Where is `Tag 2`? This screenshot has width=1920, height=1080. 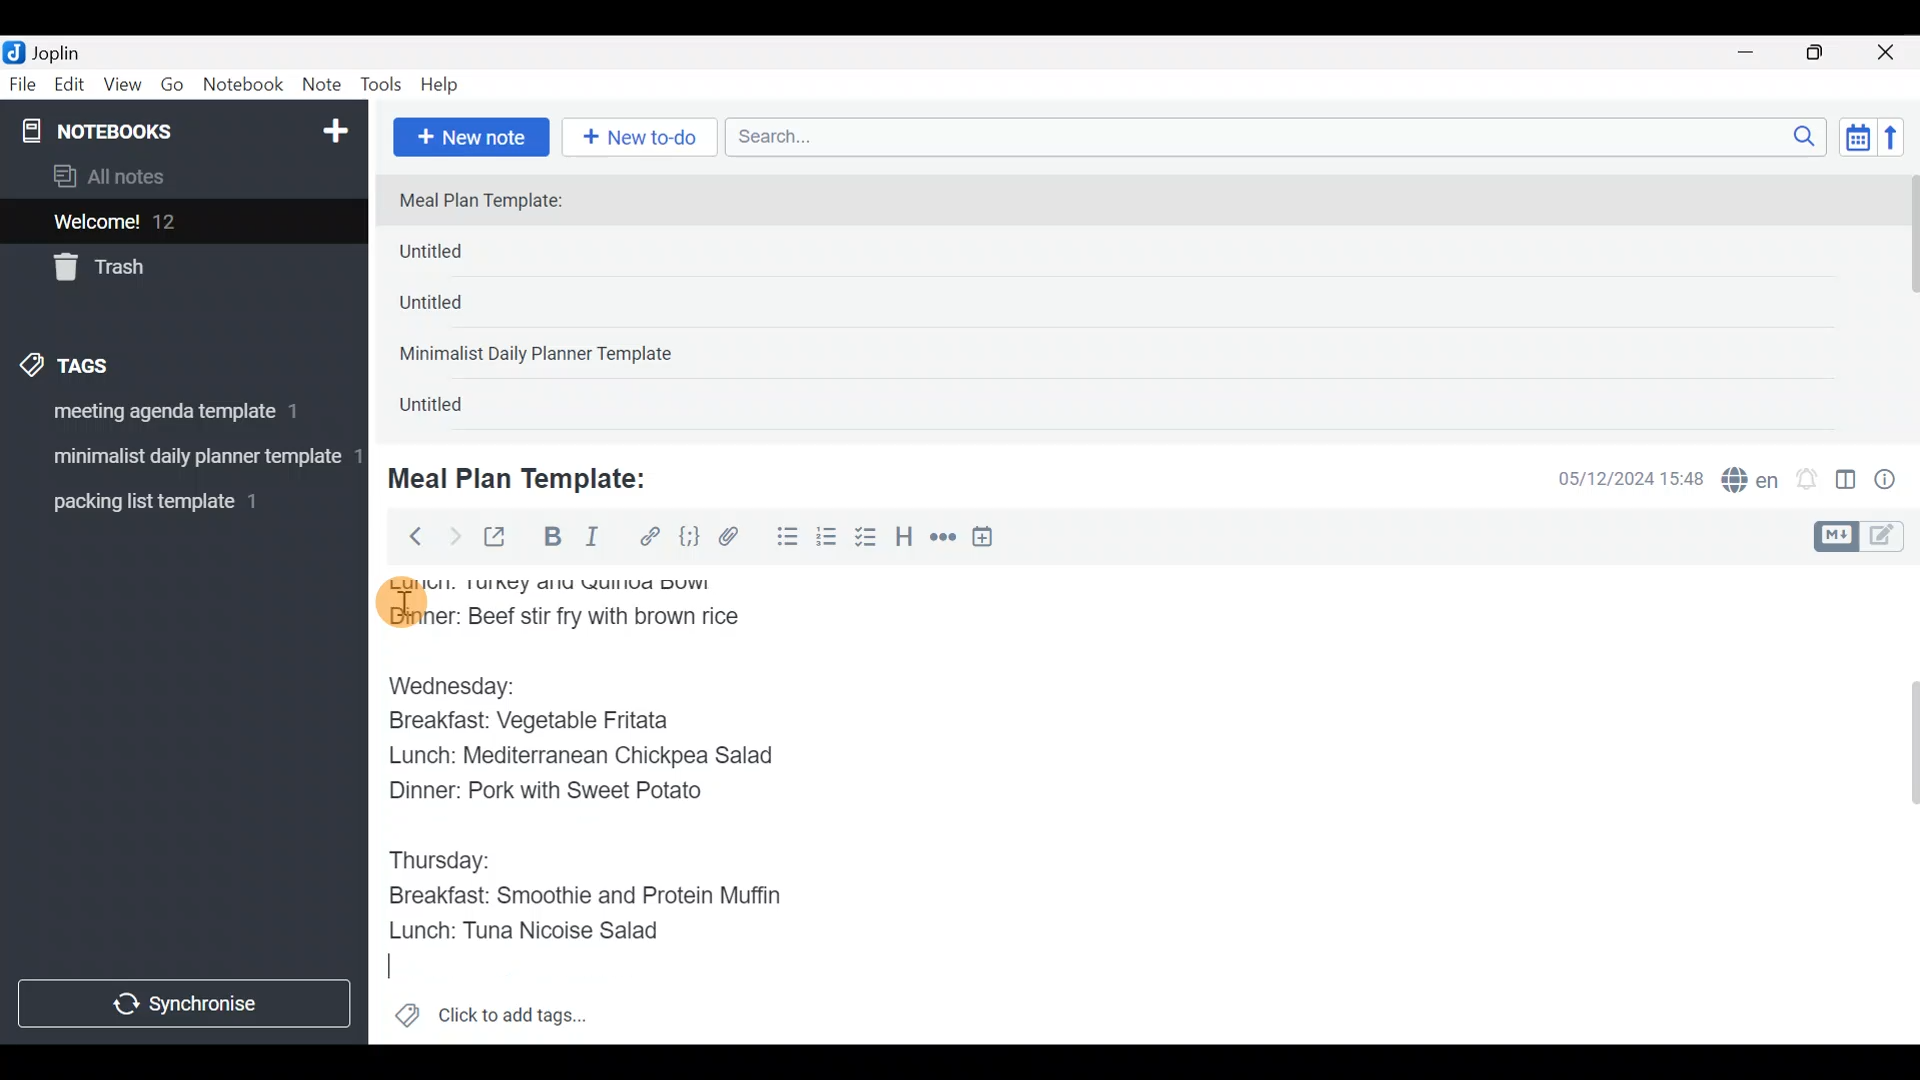 Tag 2 is located at coordinates (183, 459).